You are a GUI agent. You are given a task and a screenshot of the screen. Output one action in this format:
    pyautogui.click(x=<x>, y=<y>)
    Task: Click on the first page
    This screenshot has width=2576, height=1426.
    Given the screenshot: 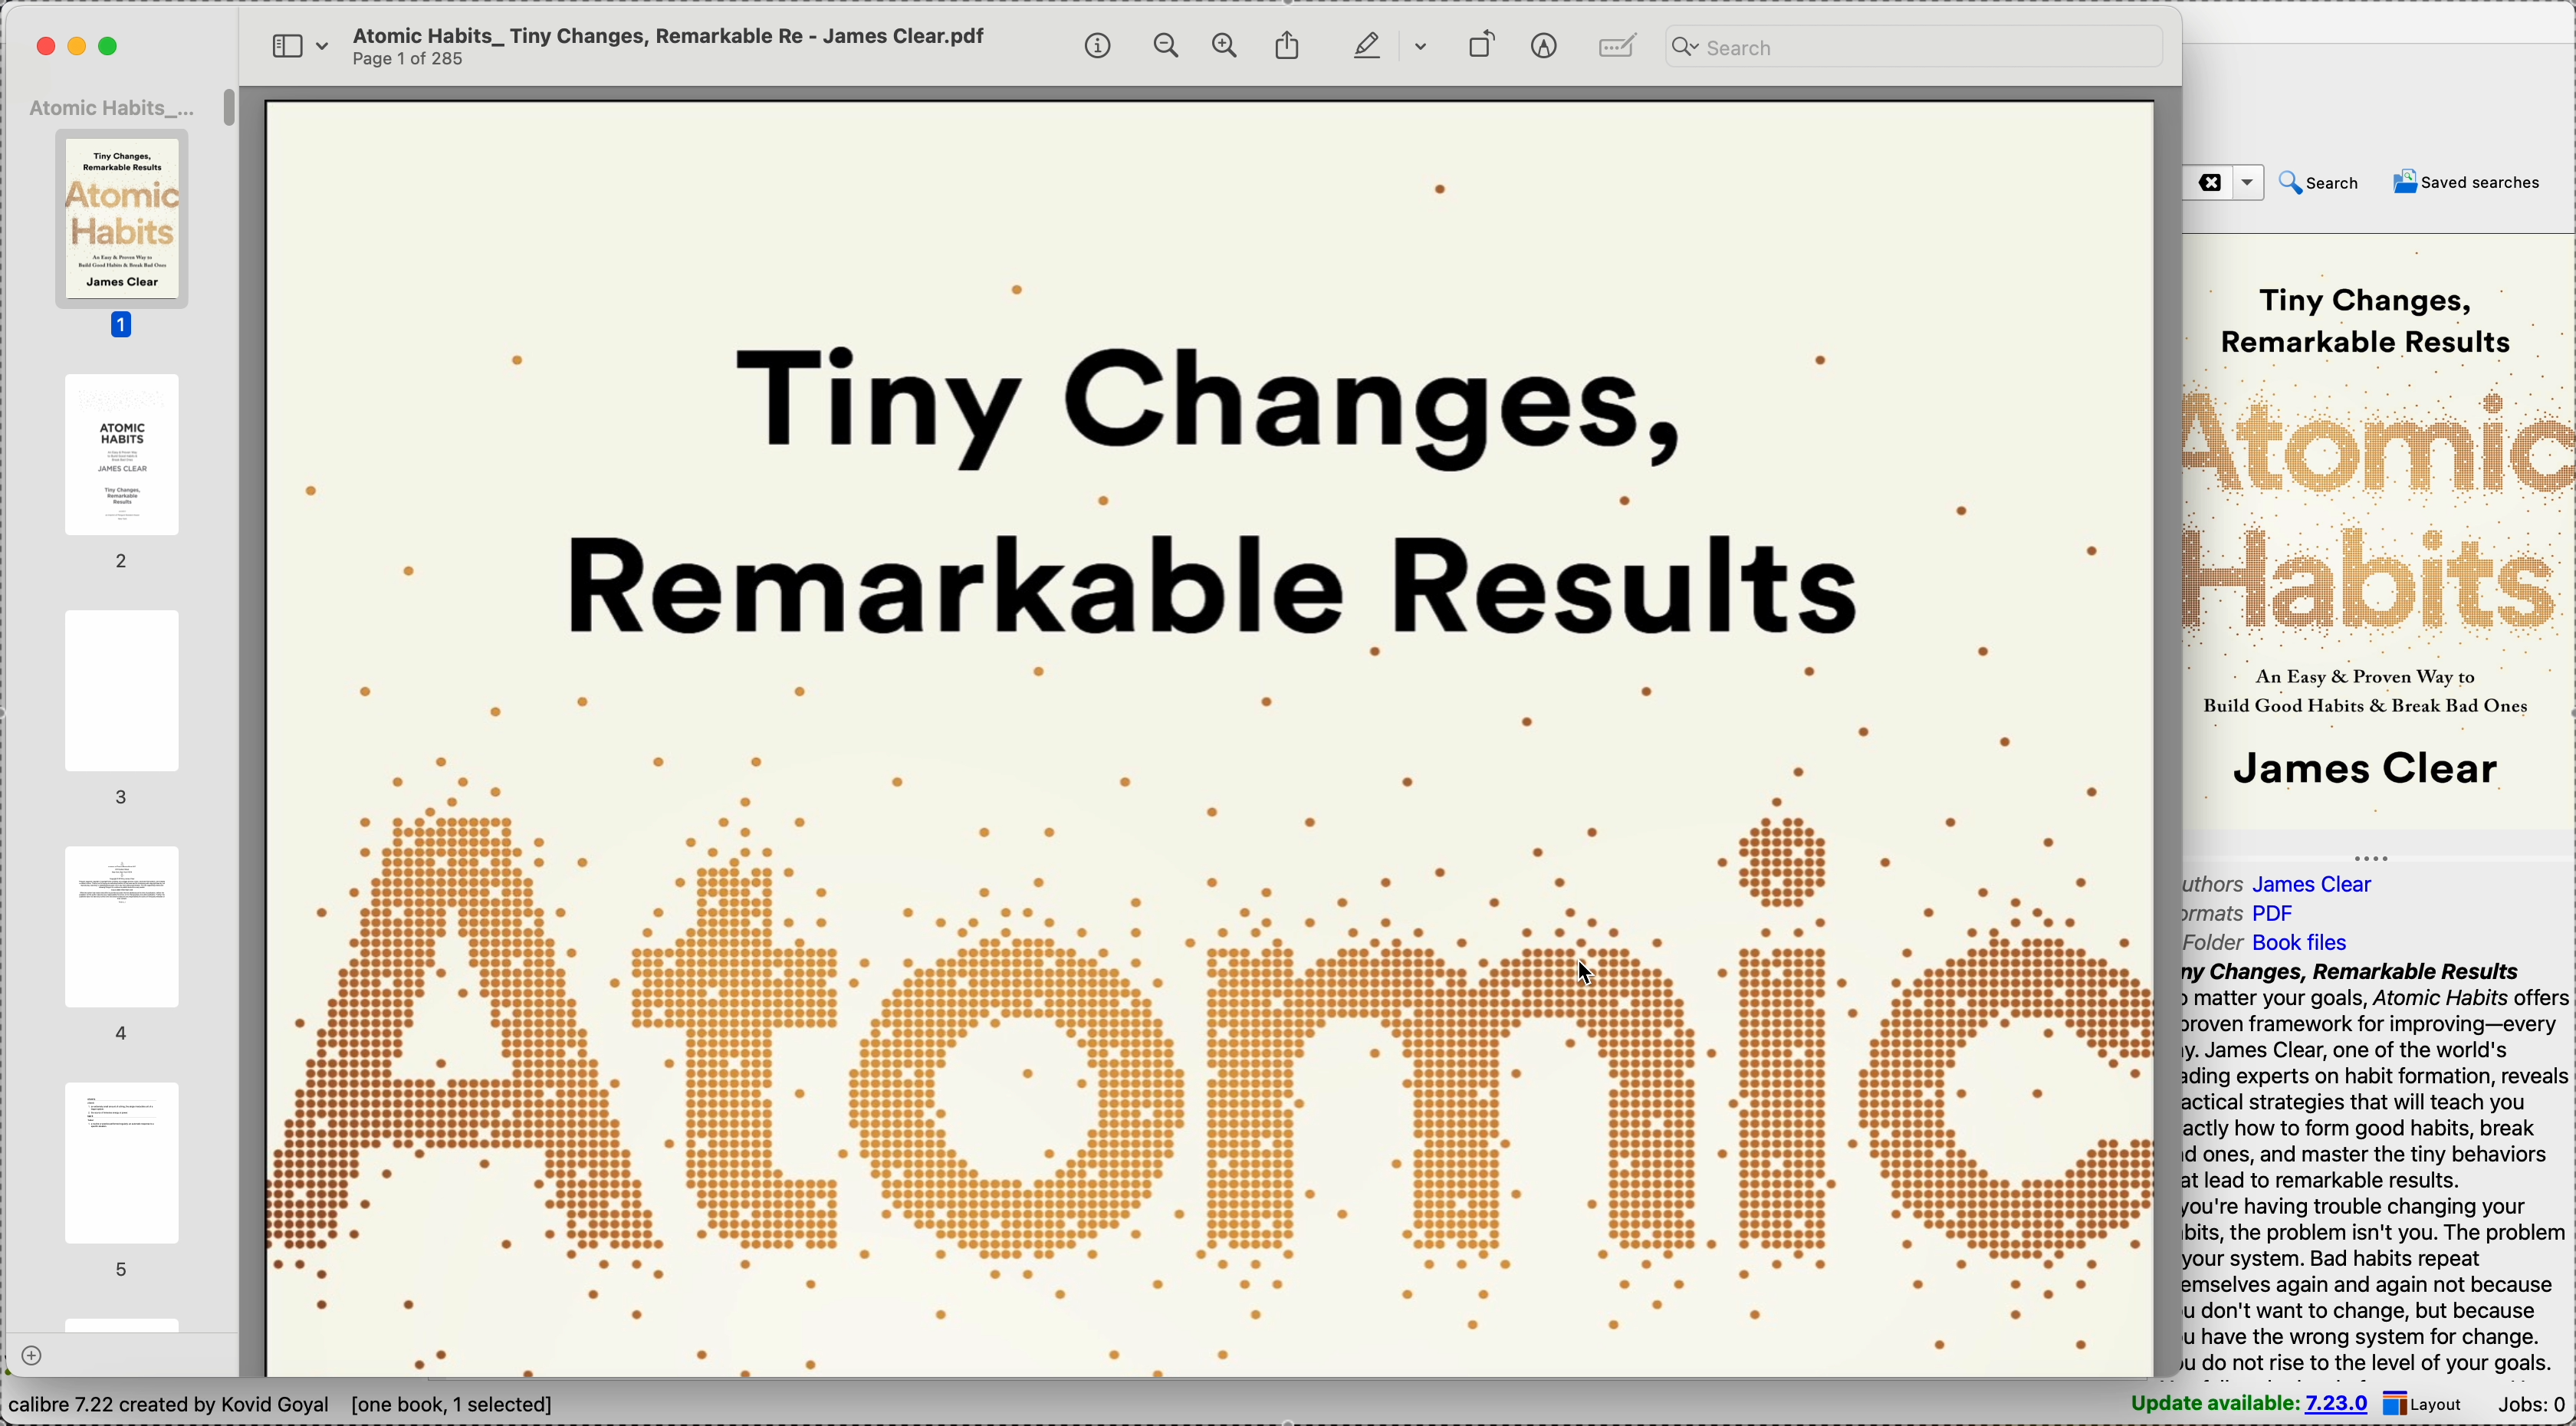 What is the action you would take?
    pyautogui.click(x=124, y=235)
    